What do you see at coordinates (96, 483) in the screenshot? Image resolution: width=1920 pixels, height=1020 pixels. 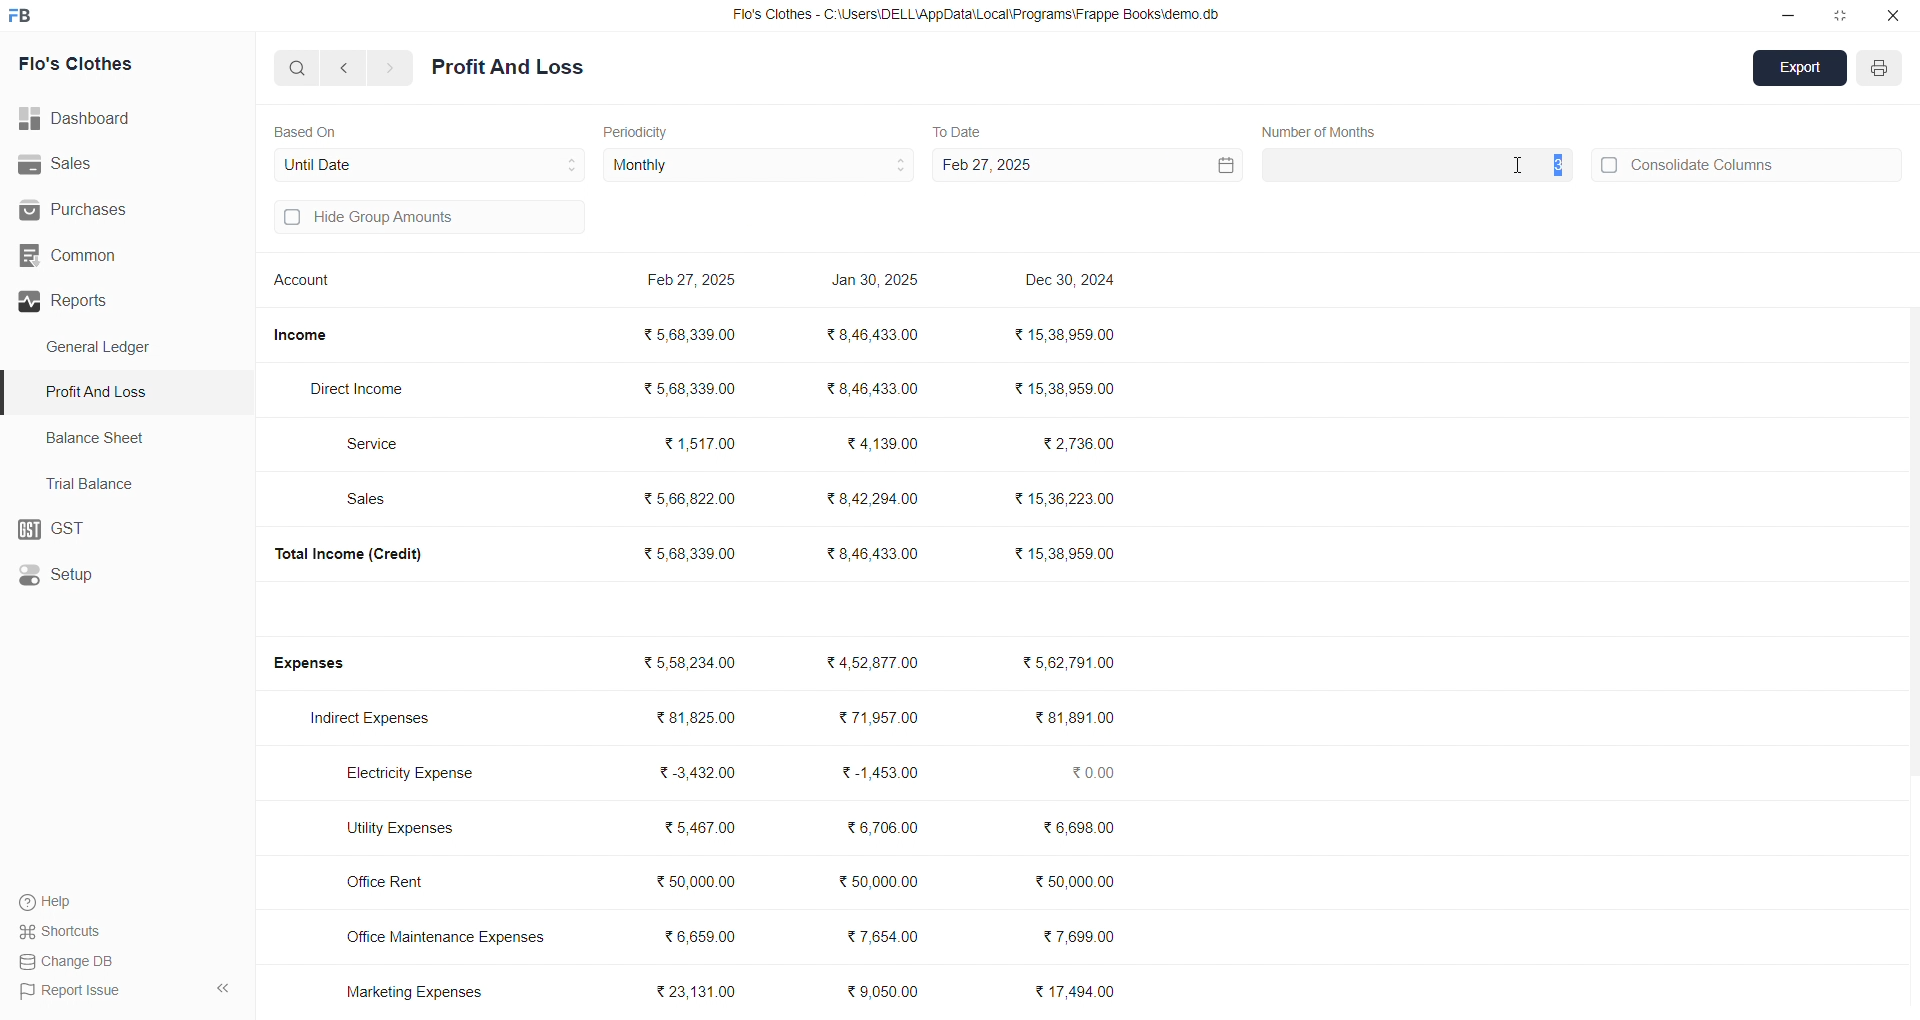 I see `Trial Balance` at bounding box center [96, 483].